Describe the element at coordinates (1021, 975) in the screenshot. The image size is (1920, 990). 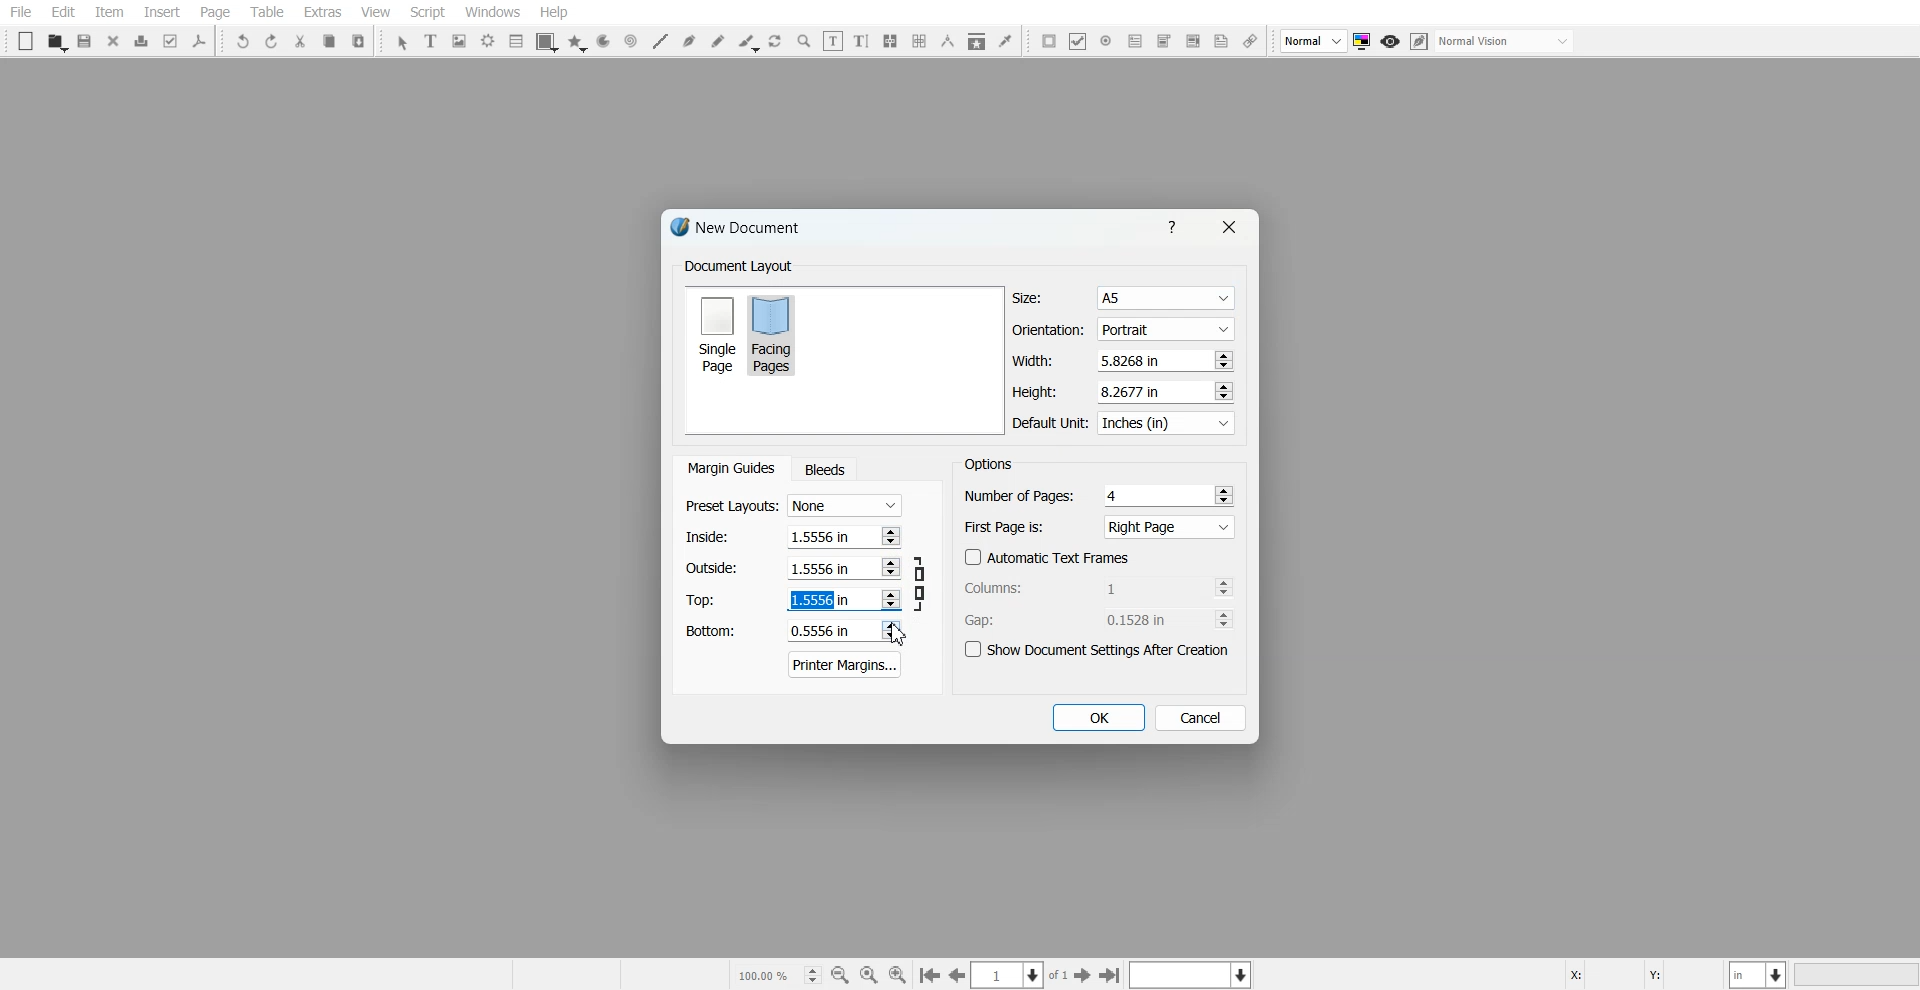
I see `Select the current page` at that location.